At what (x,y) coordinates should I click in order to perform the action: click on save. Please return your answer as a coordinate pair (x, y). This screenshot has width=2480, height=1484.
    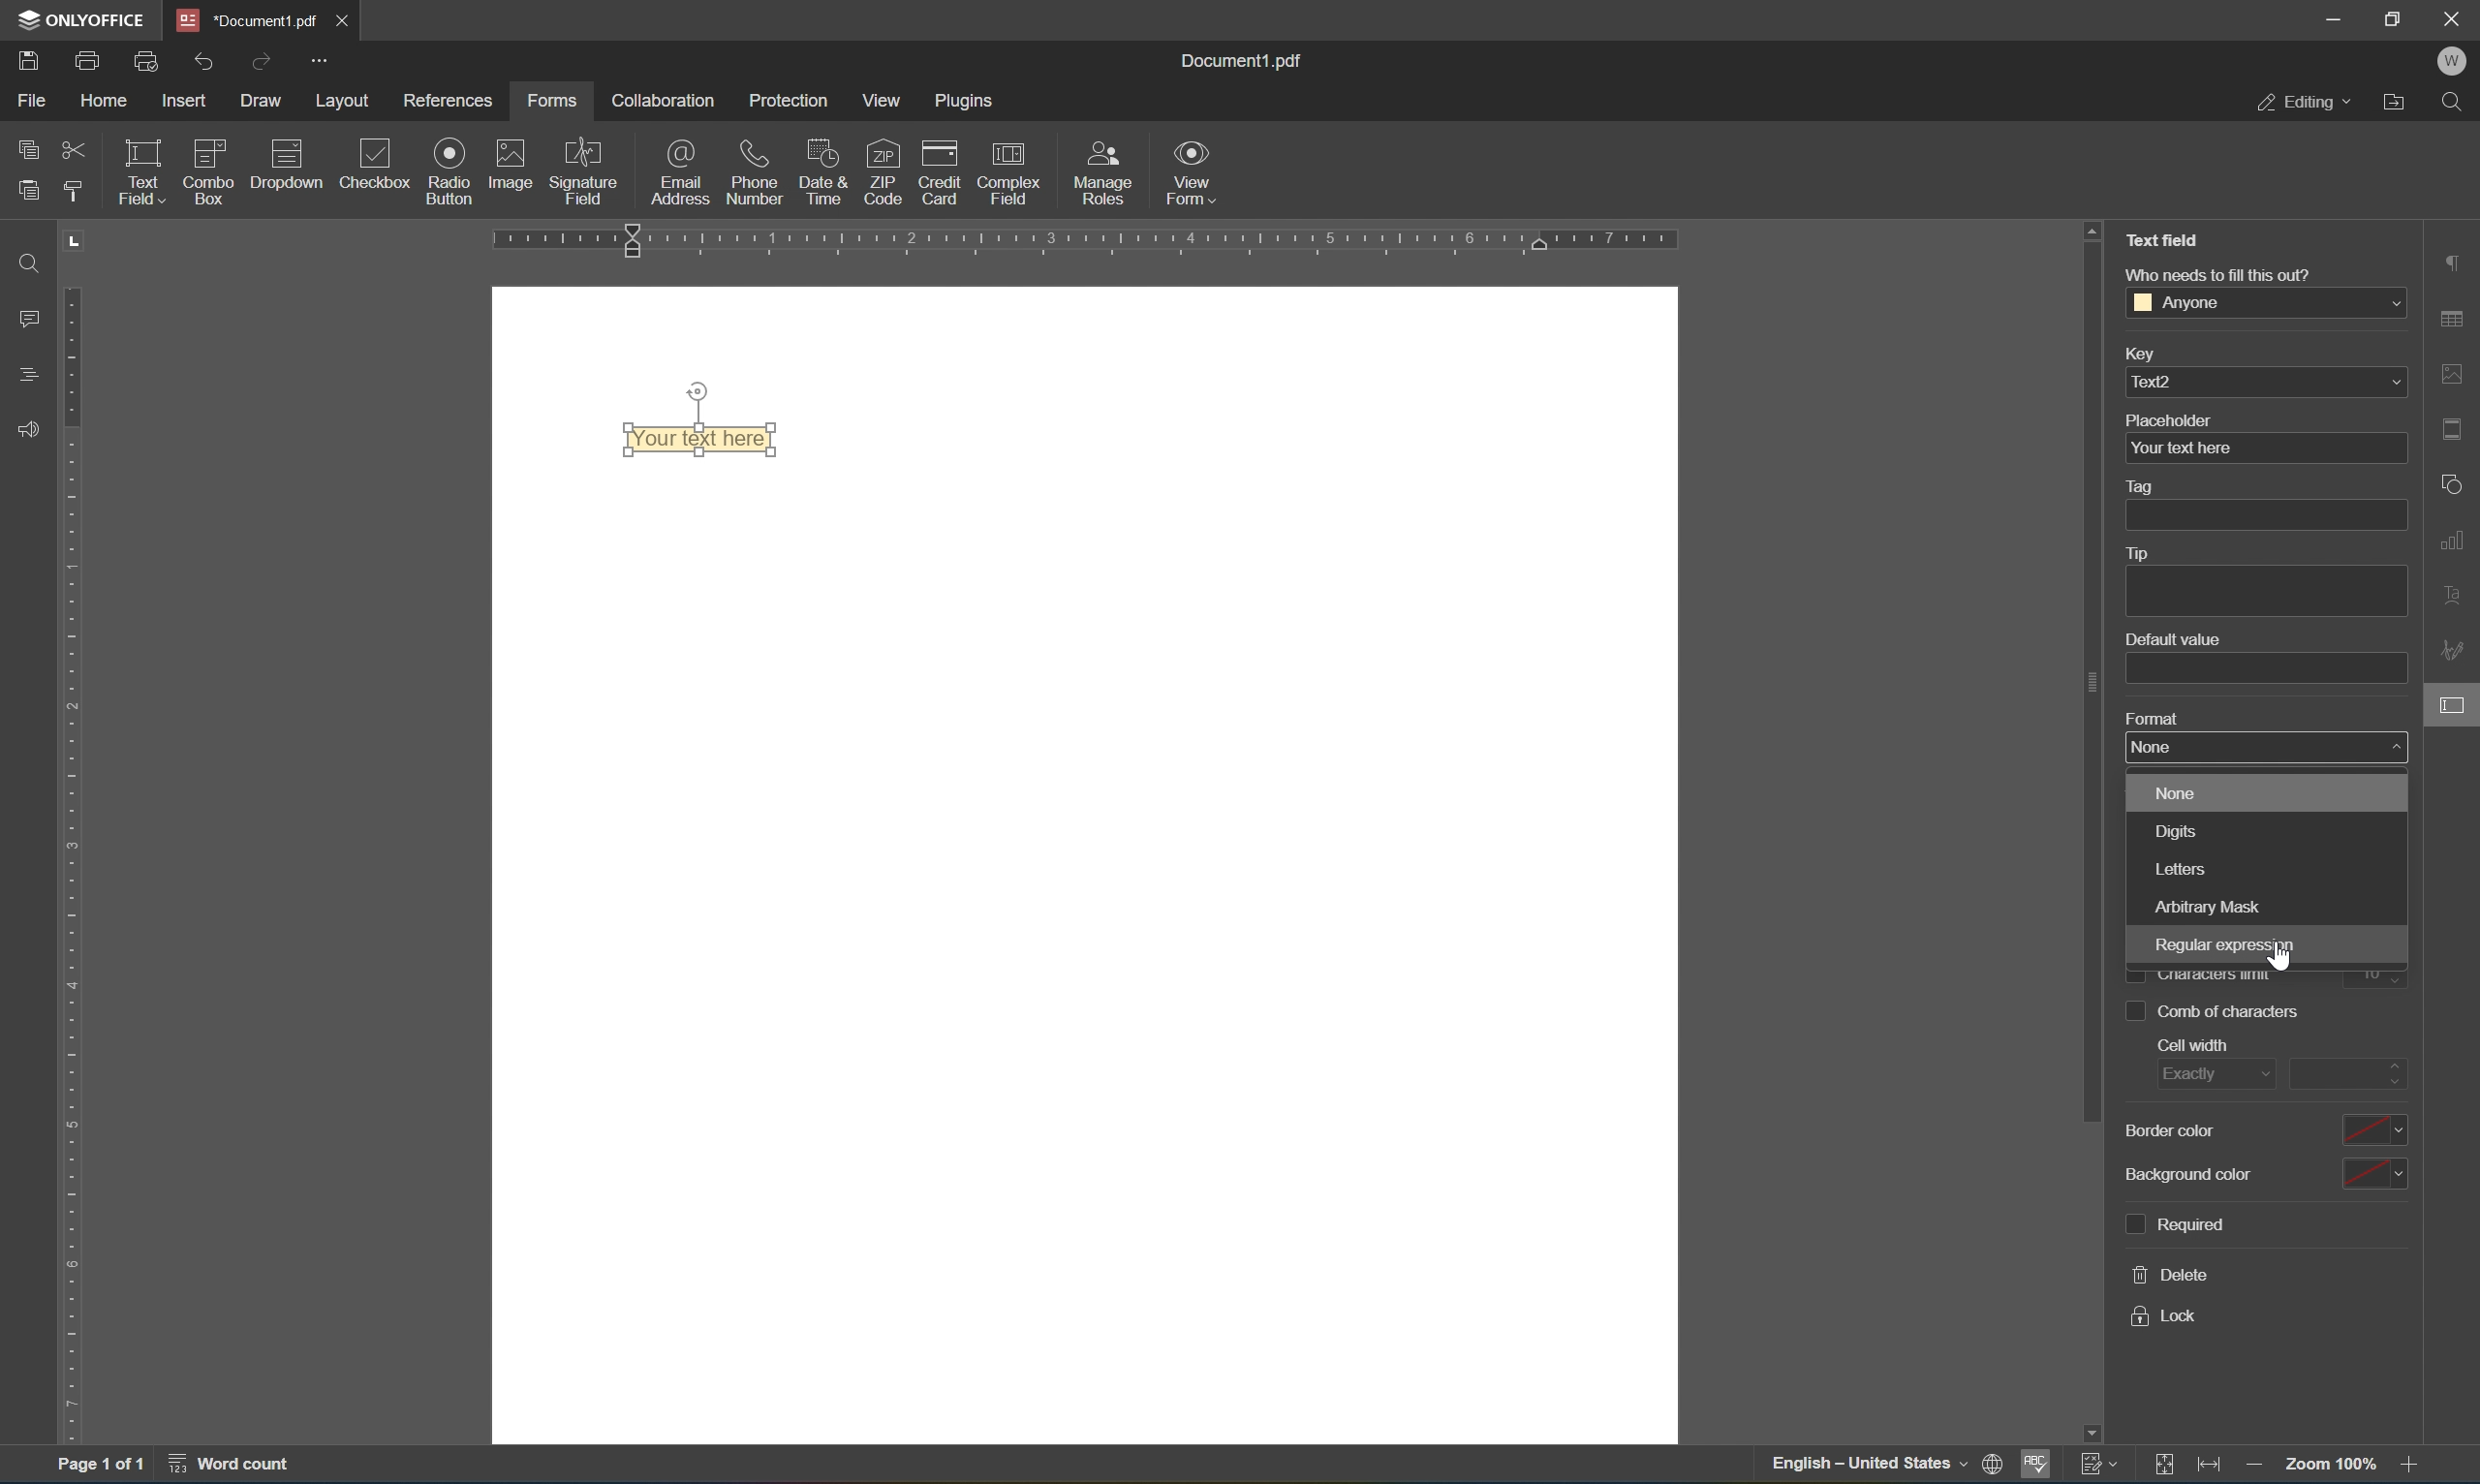
    Looking at the image, I should click on (30, 63).